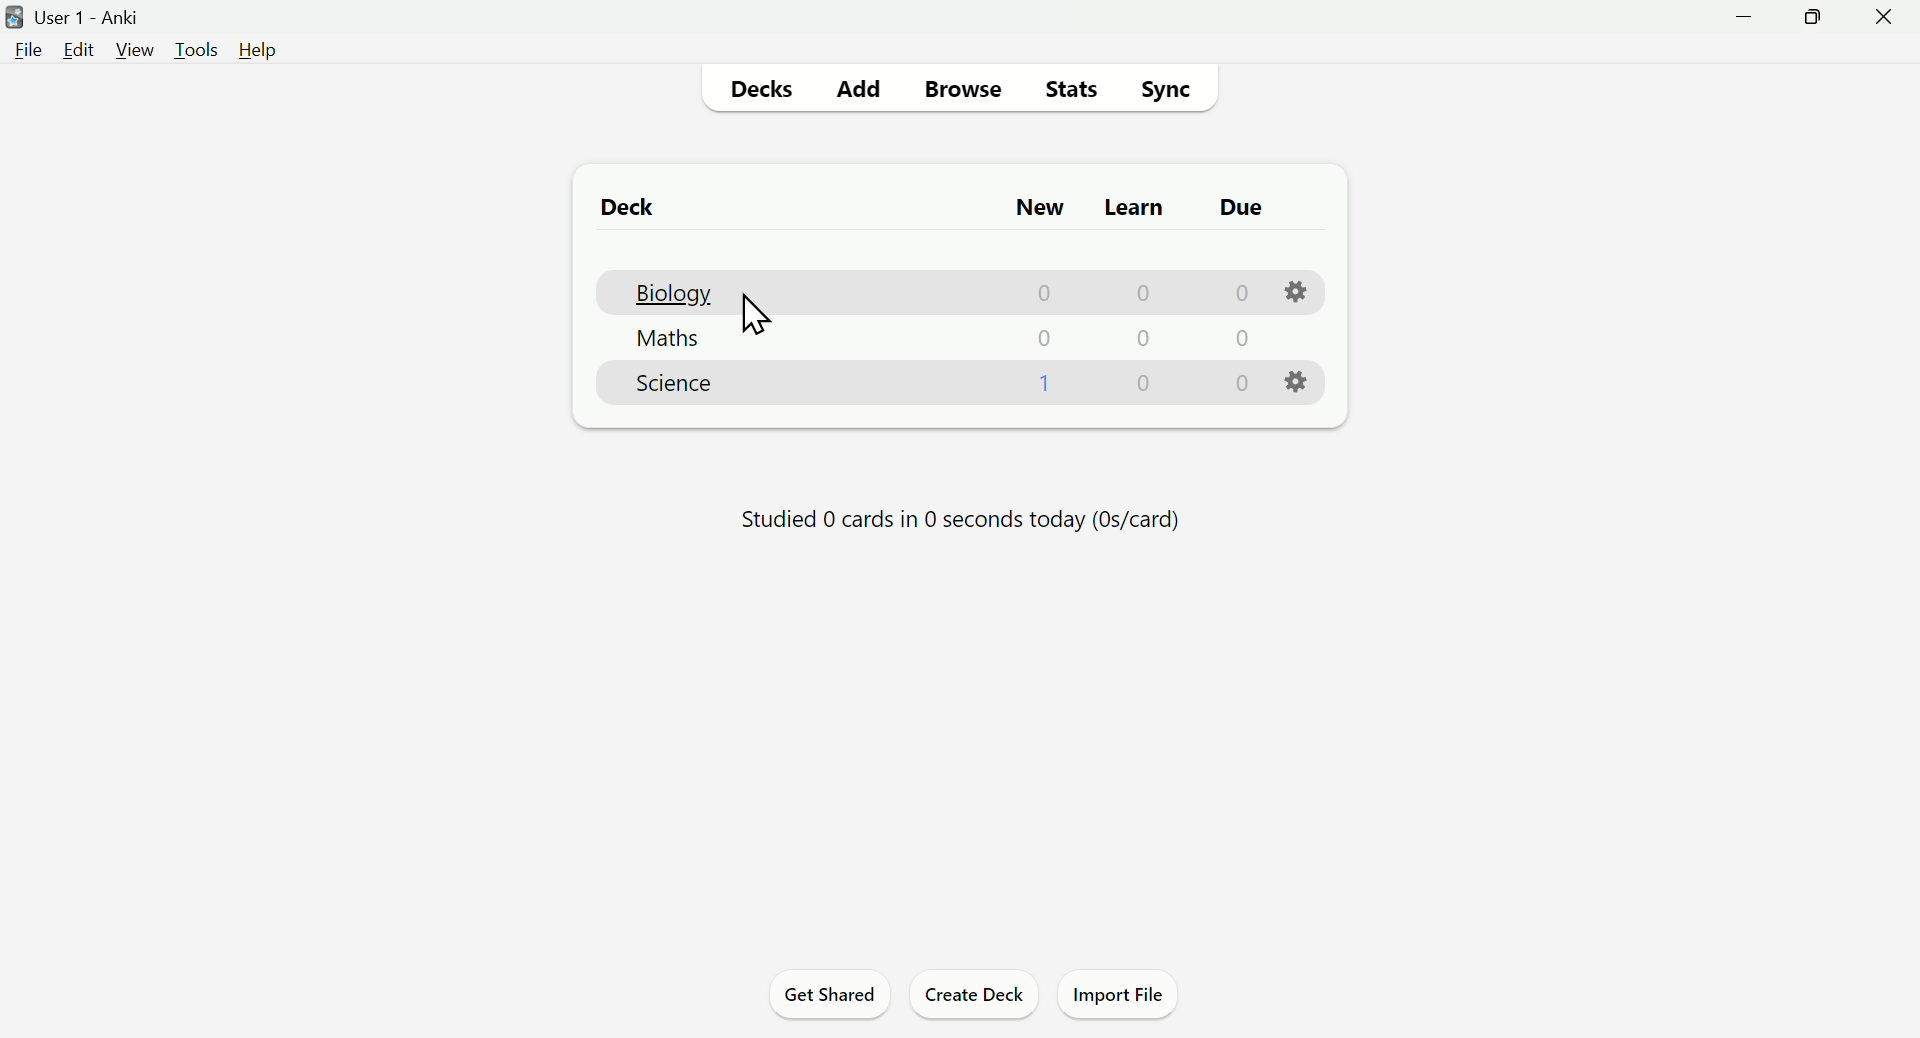  What do you see at coordinates (1132, 202) in the screenshot?
I see `Learn` at bounding box center [1132, 202].